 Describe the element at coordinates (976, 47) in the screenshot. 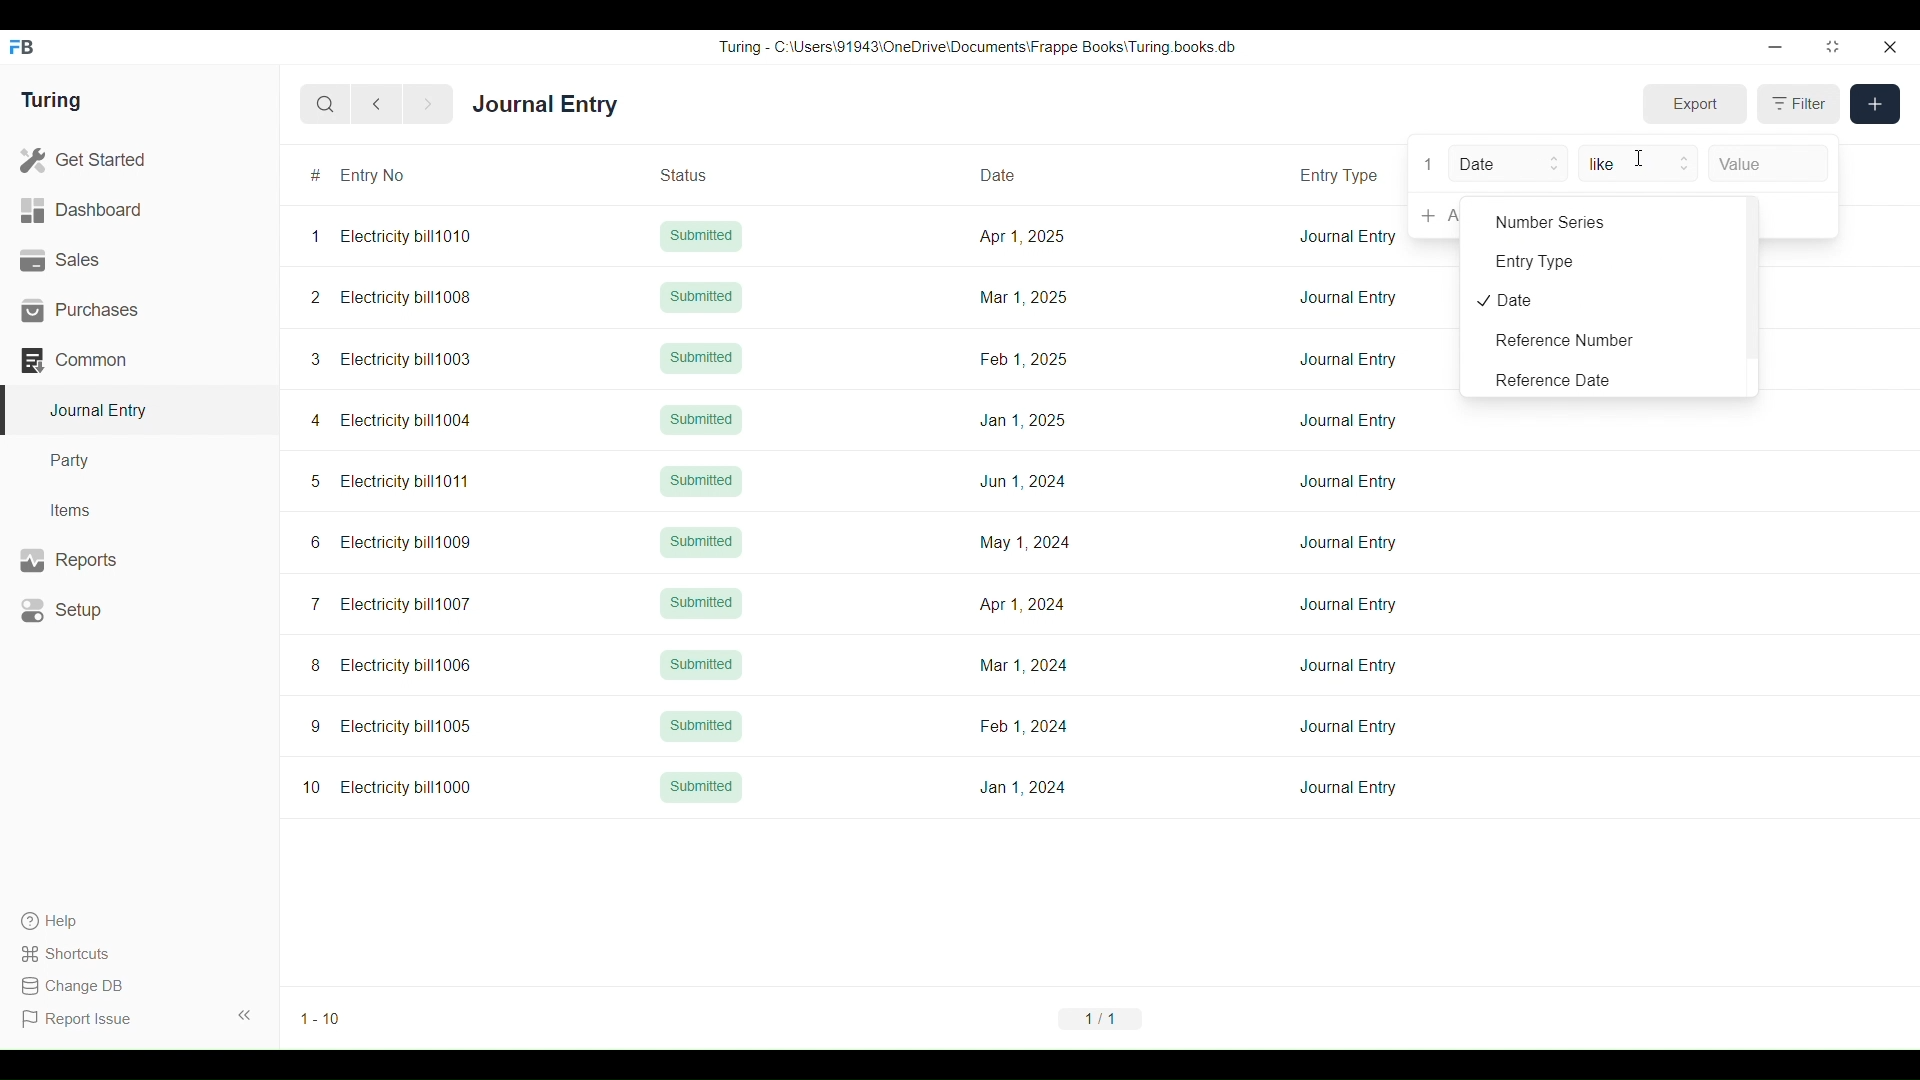

I see `Turing - C:\Users\91943\0neDrive\Documents\Frappe Books\ Turing books db` at that location.